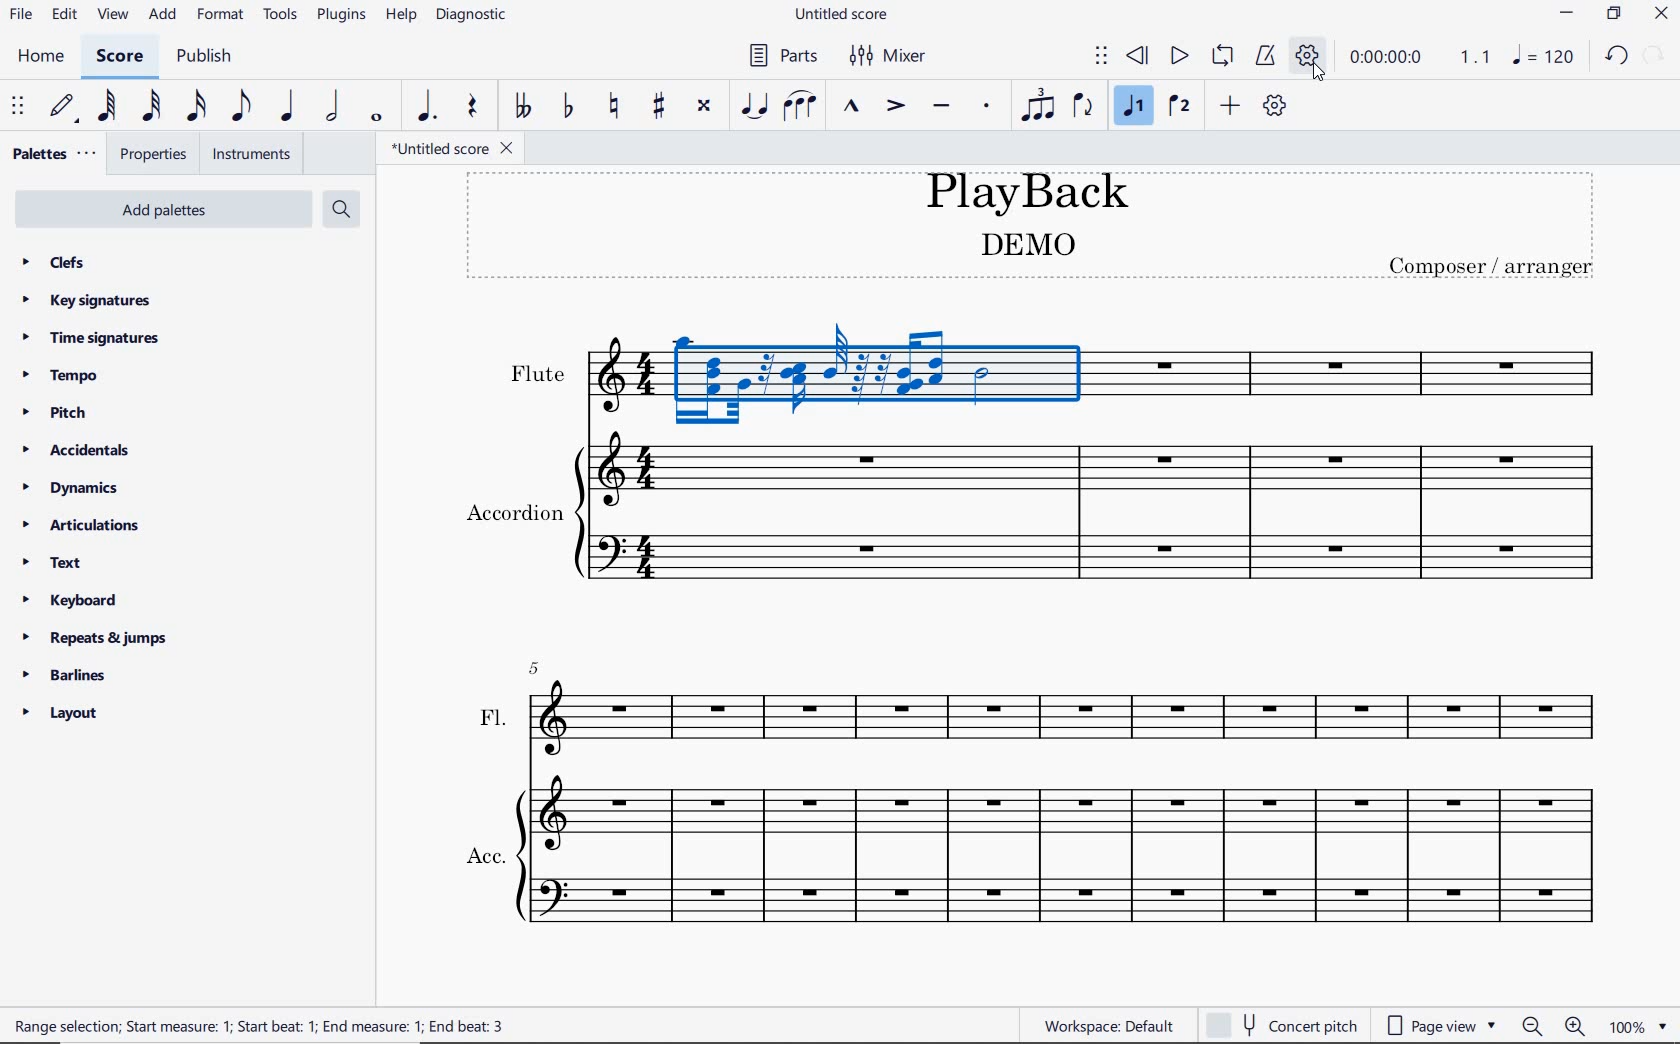  I want to click on mixer, so click(886, 56).